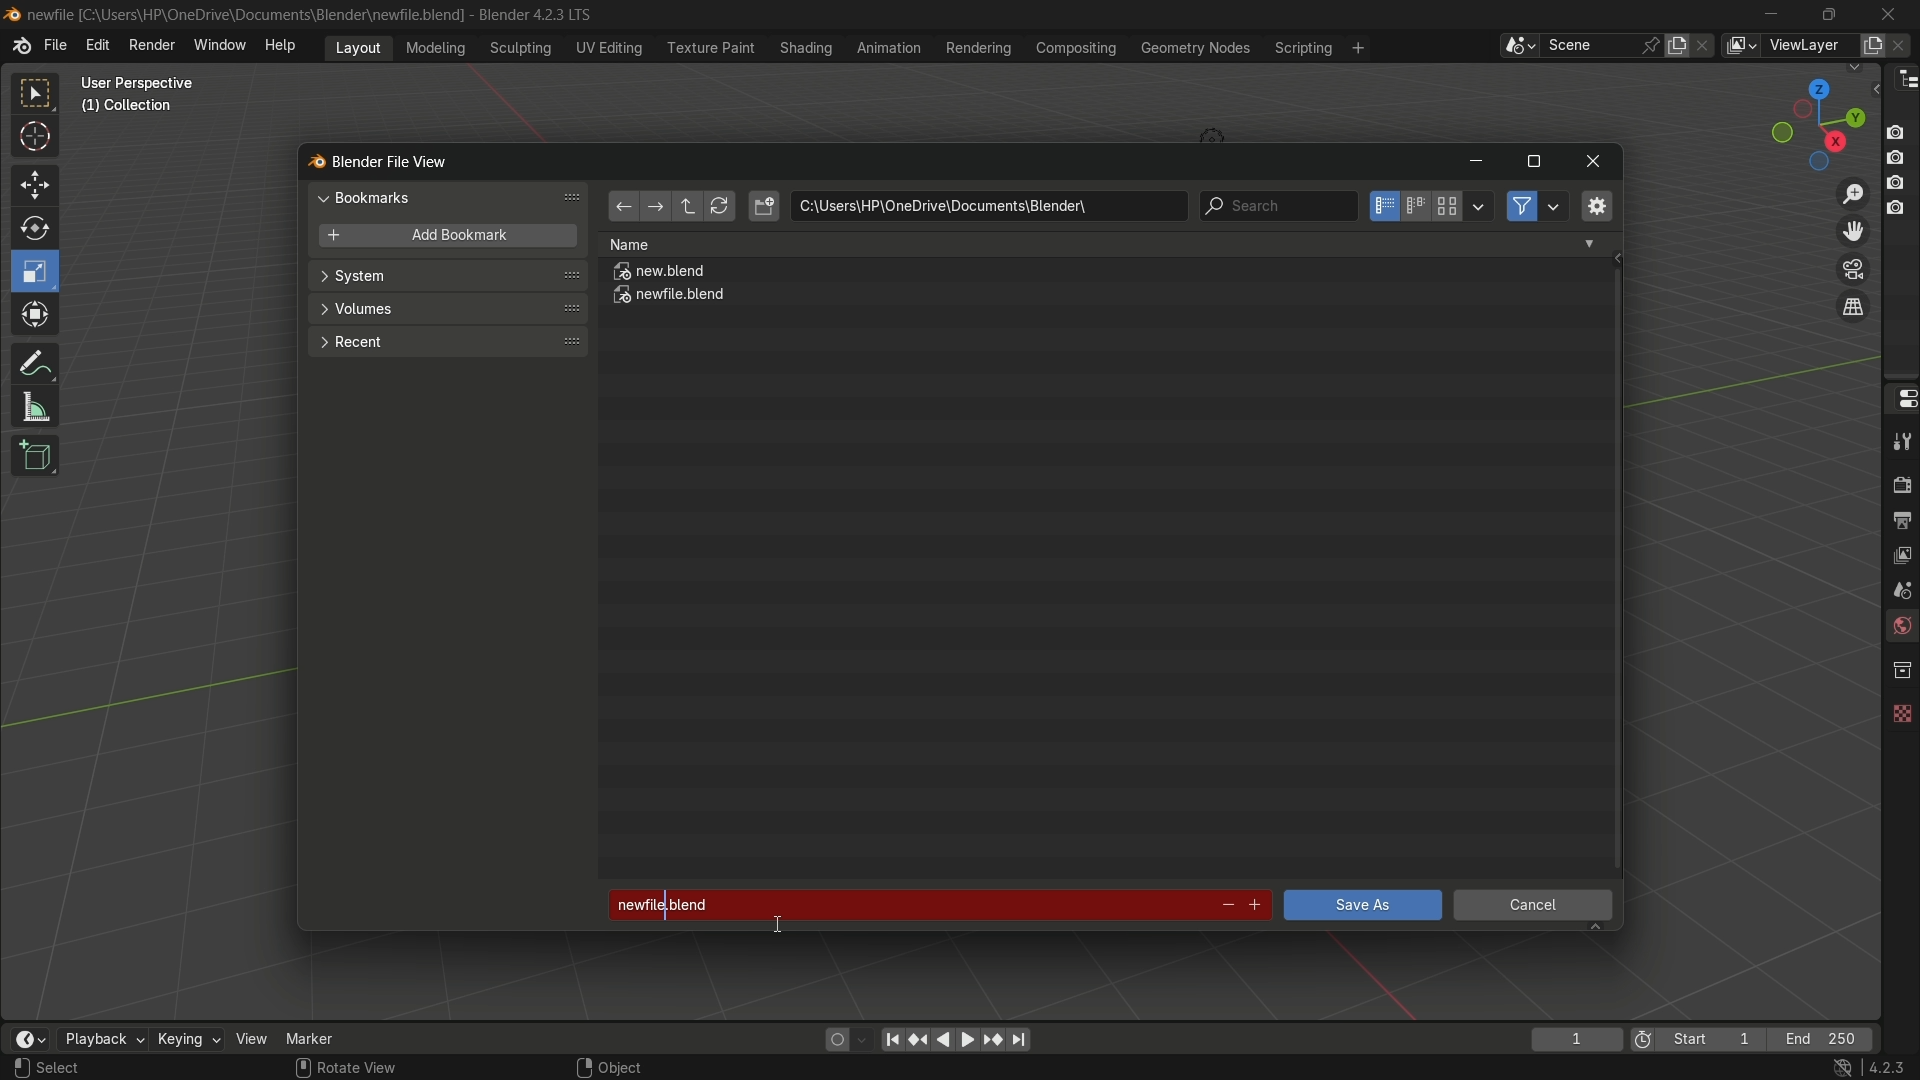  Describe the element at coordinates (516, 48) in the screenshot. I see `sculpting menu` at that location.